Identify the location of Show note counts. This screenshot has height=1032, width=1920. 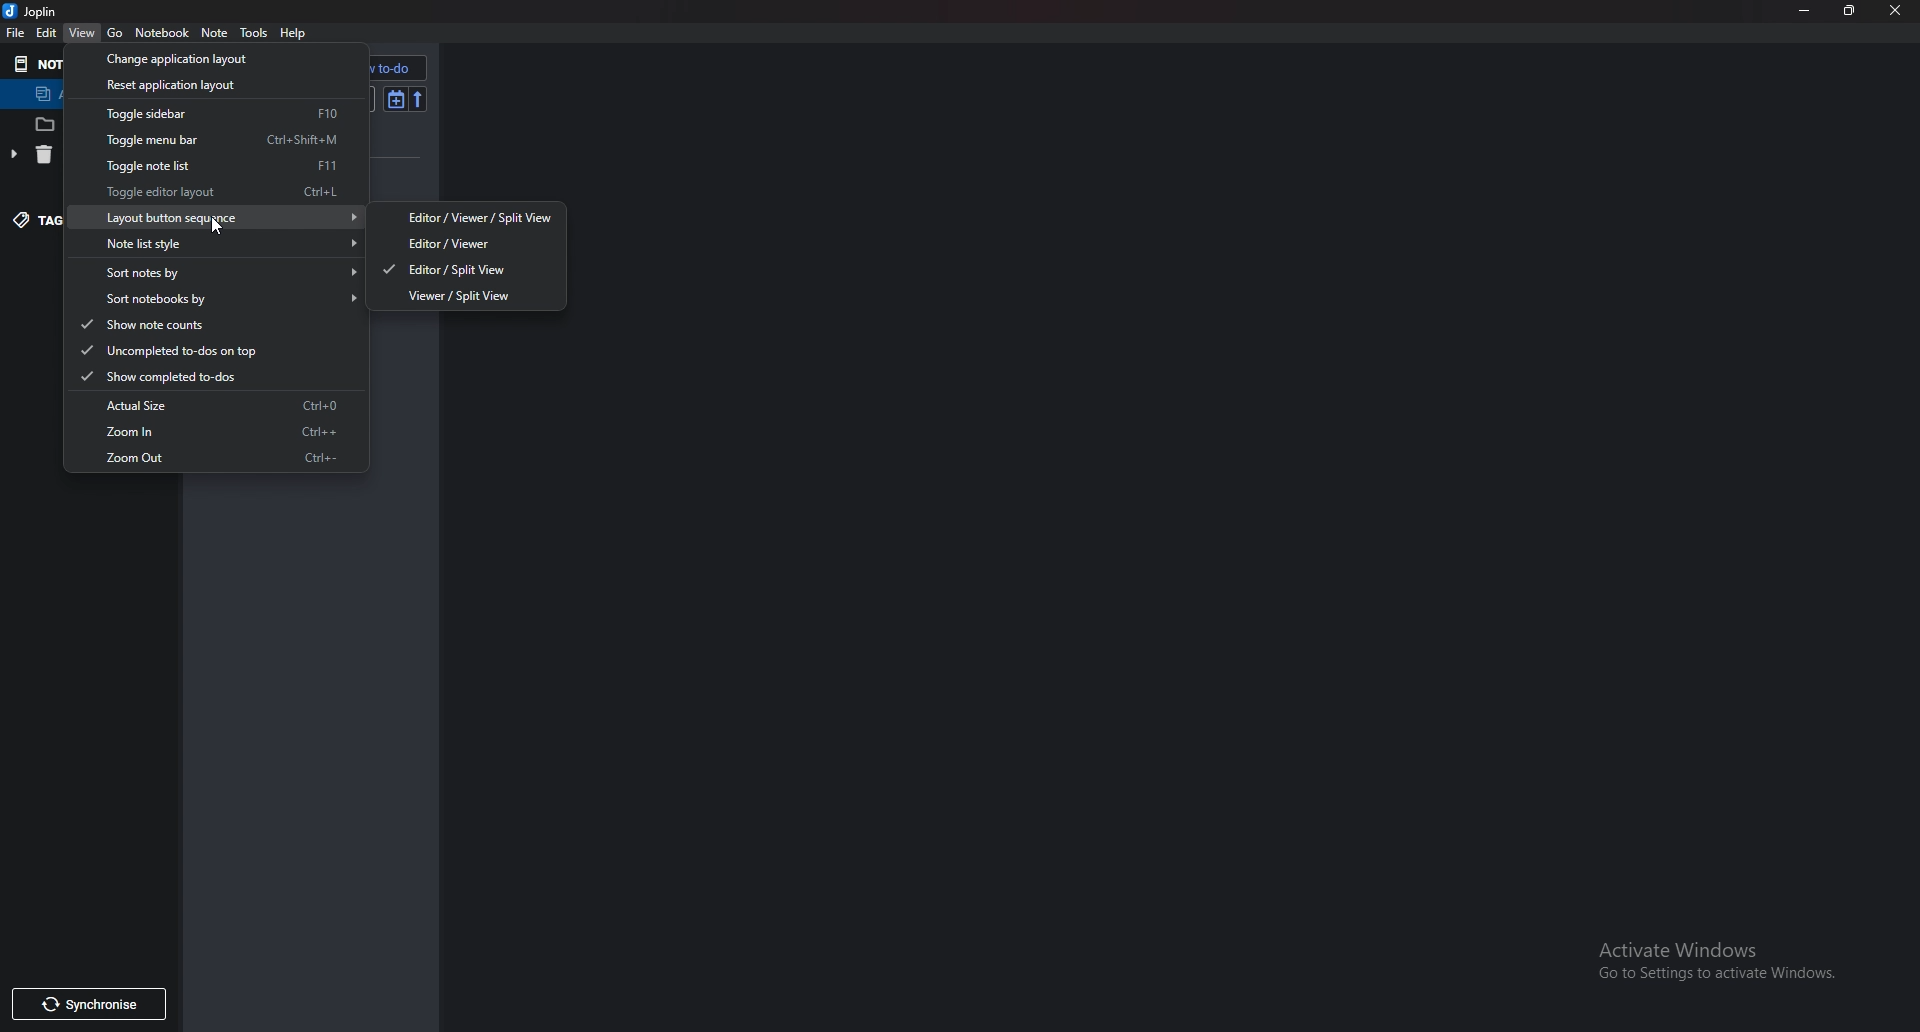
(156, 324).